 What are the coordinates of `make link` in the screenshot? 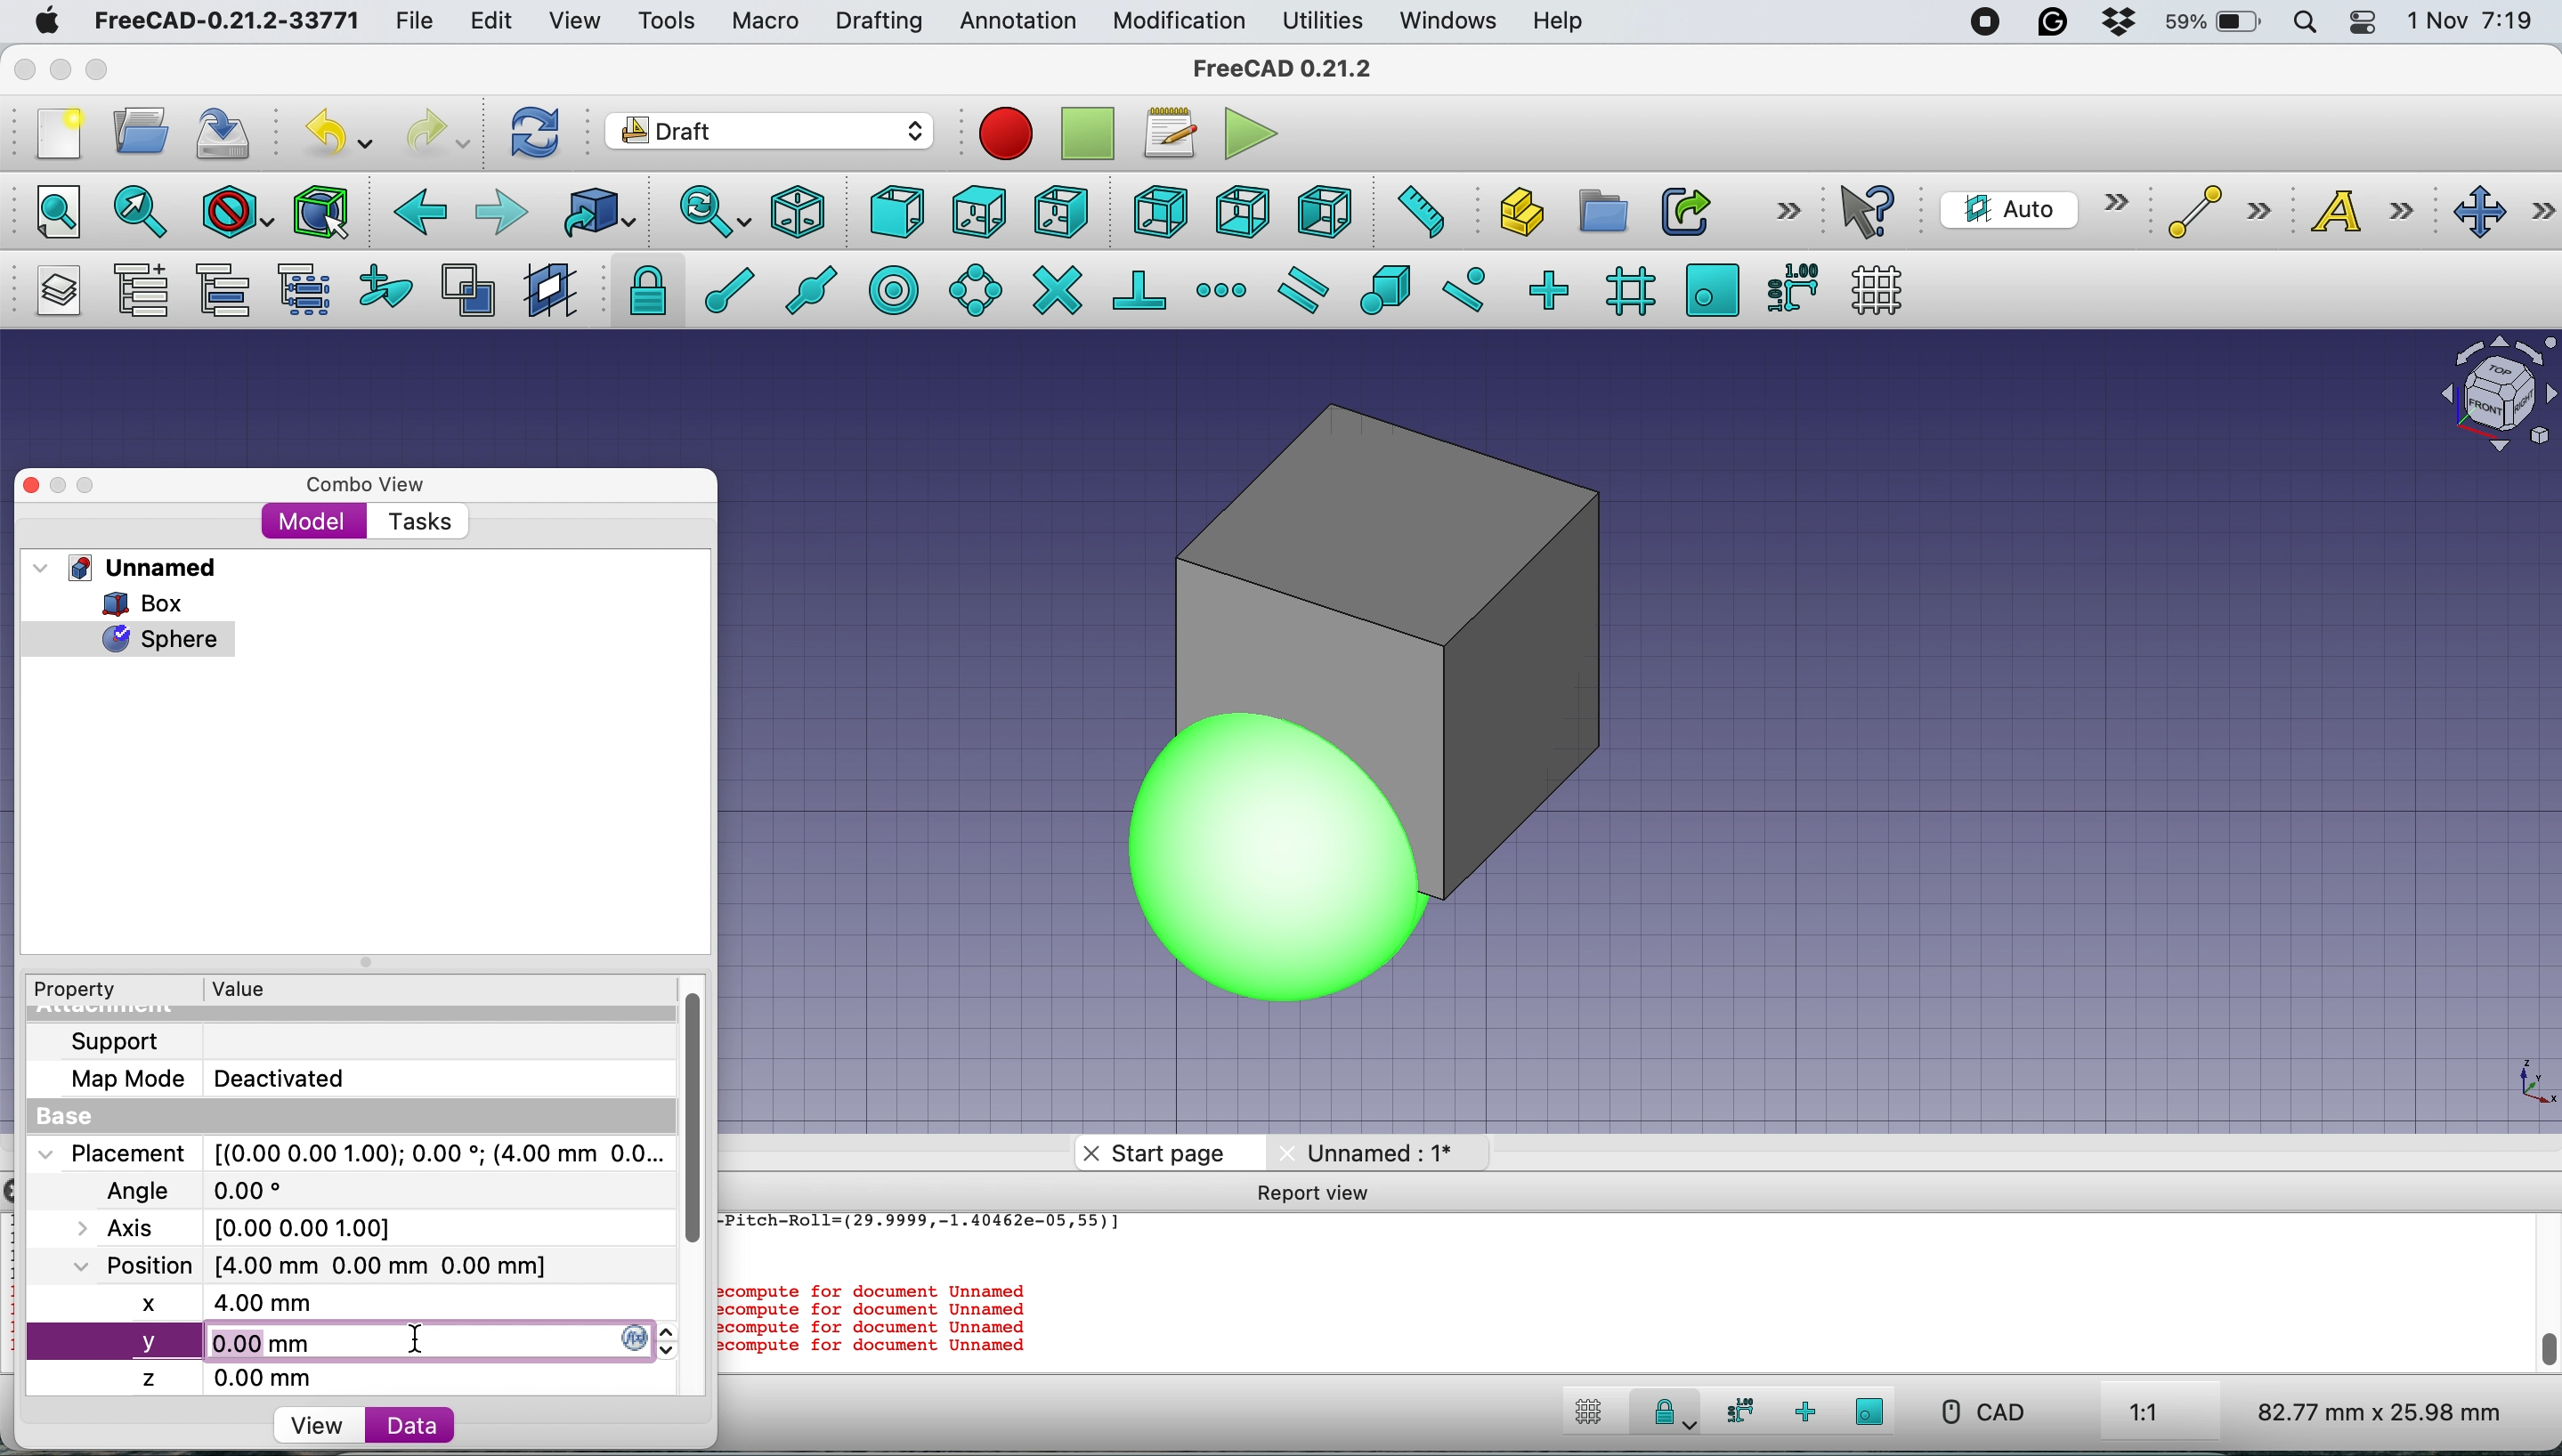 It's located at (1685, 210).